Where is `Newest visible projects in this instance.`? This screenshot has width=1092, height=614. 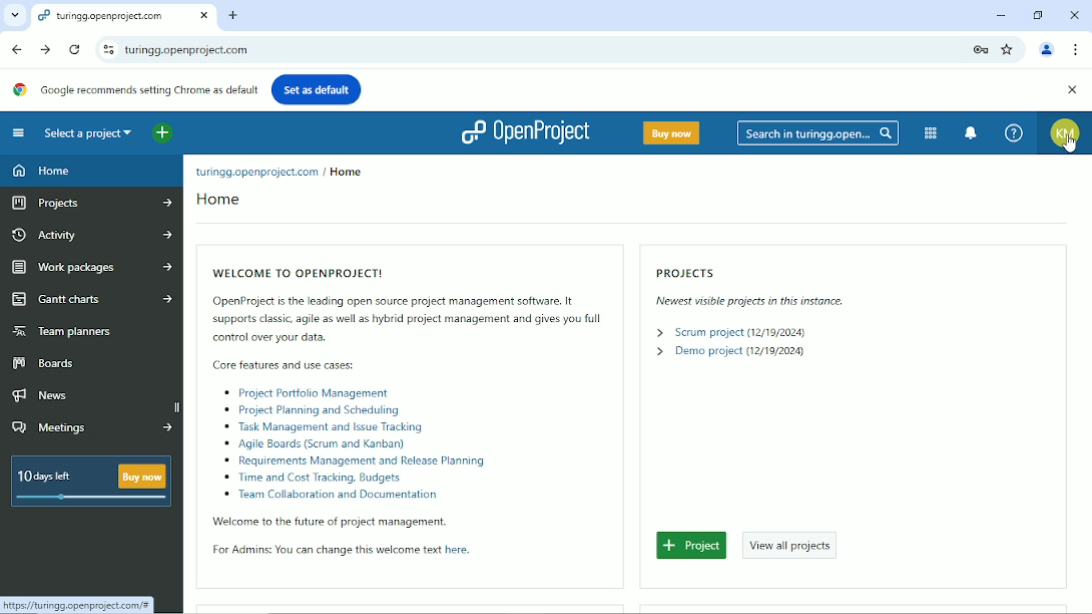 Newest visible projects in this instance. is located at coordinates (745, 301).